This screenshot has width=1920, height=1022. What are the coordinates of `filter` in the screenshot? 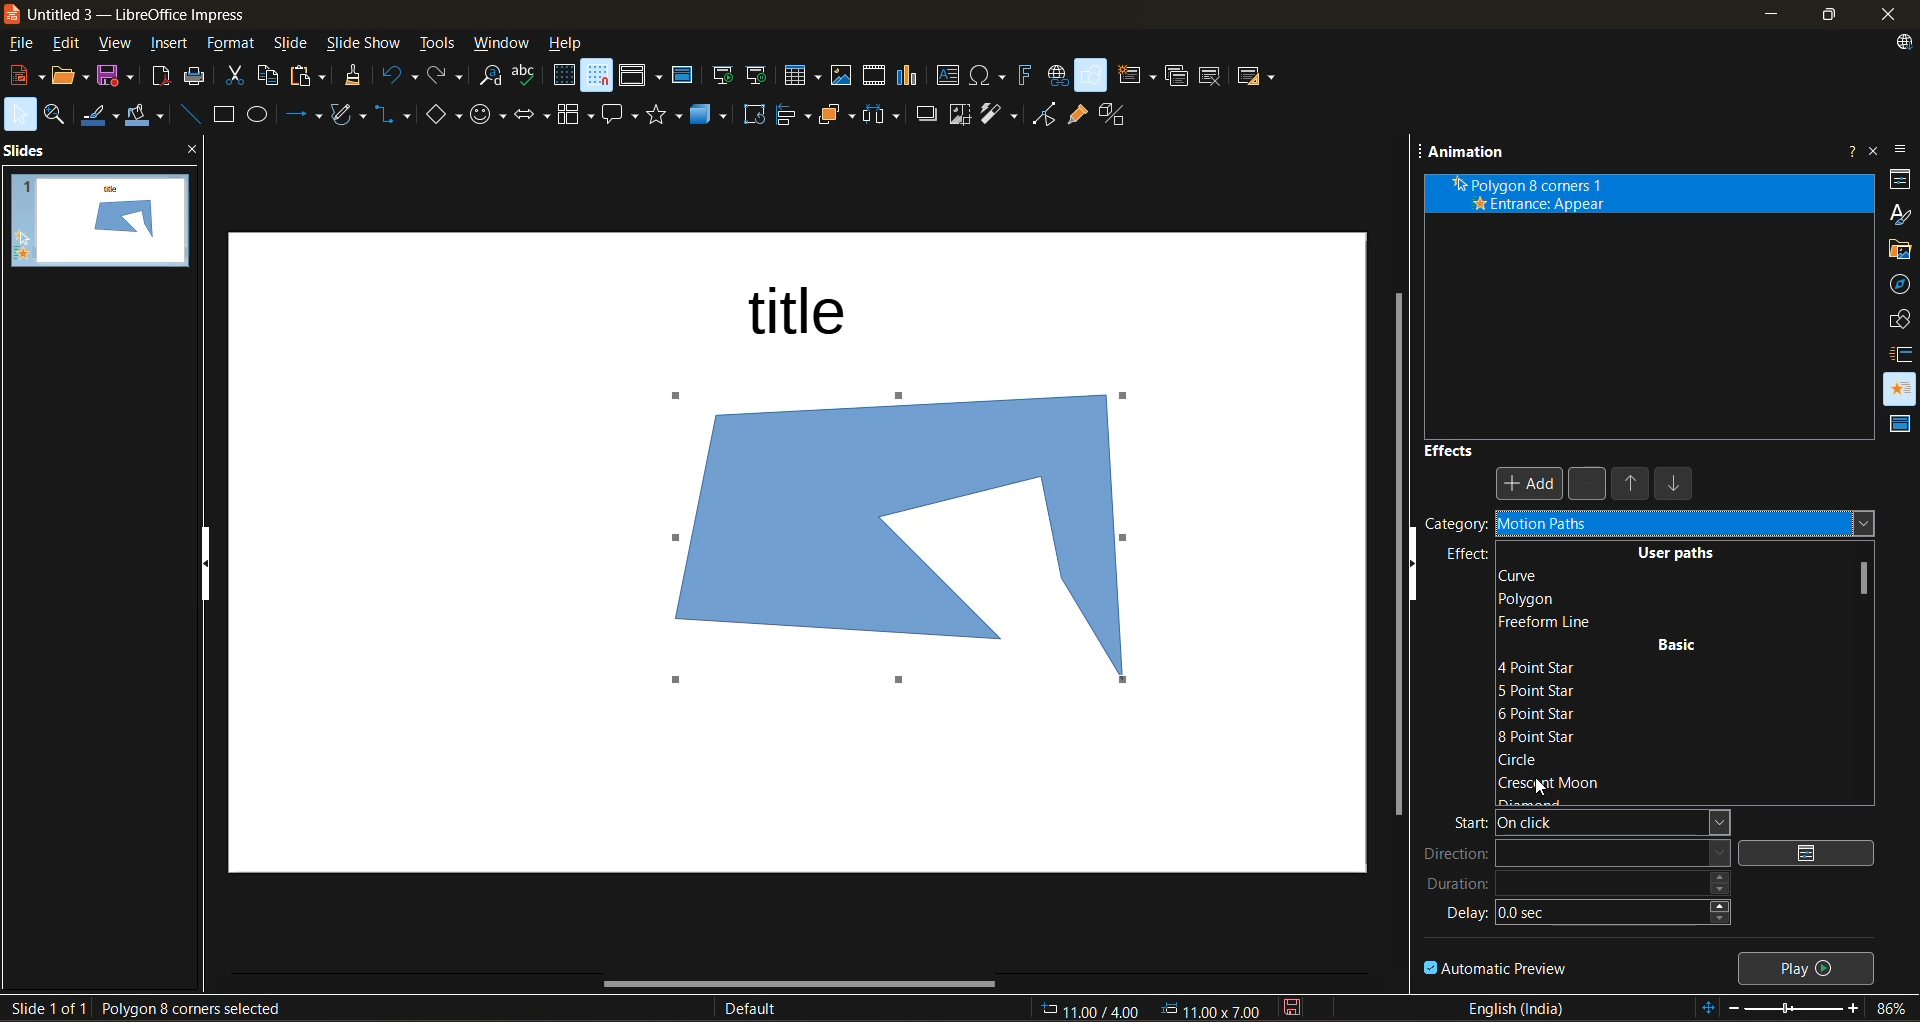 It's located at (1003, 116).